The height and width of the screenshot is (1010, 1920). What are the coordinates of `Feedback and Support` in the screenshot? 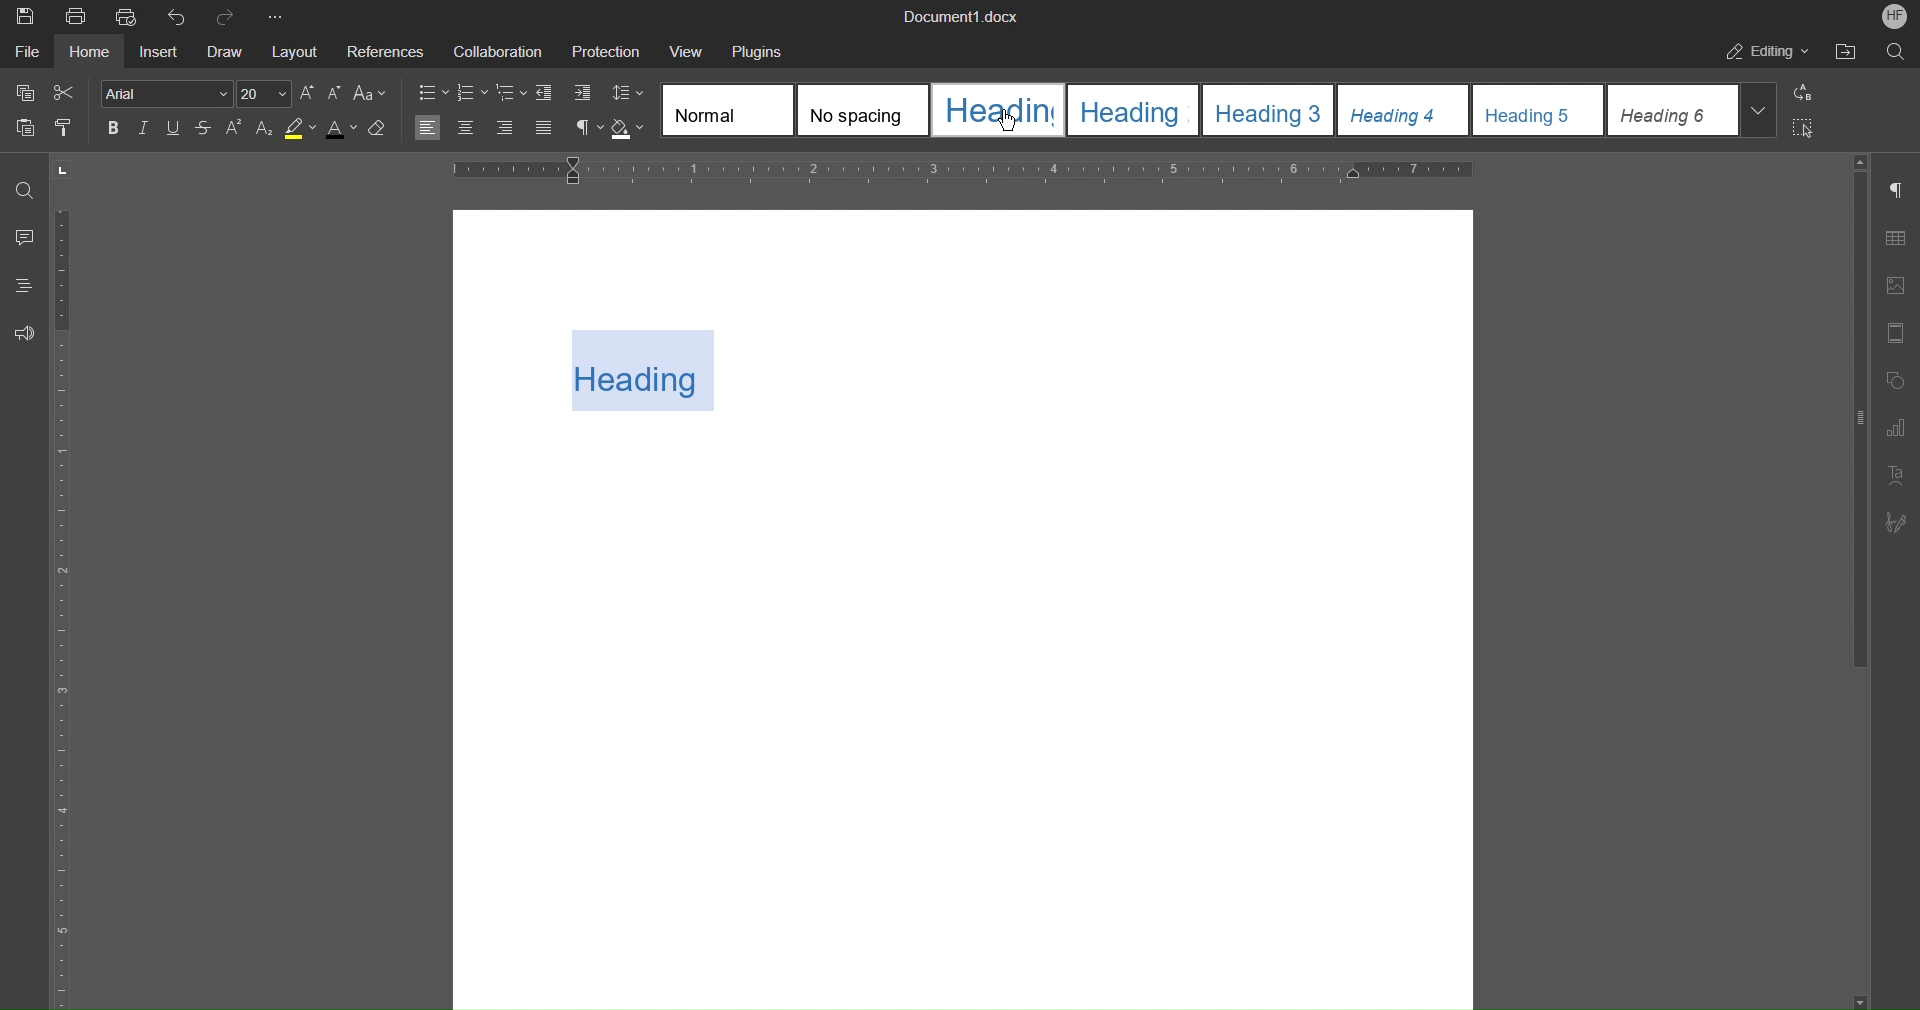 It's located at (24, 333).